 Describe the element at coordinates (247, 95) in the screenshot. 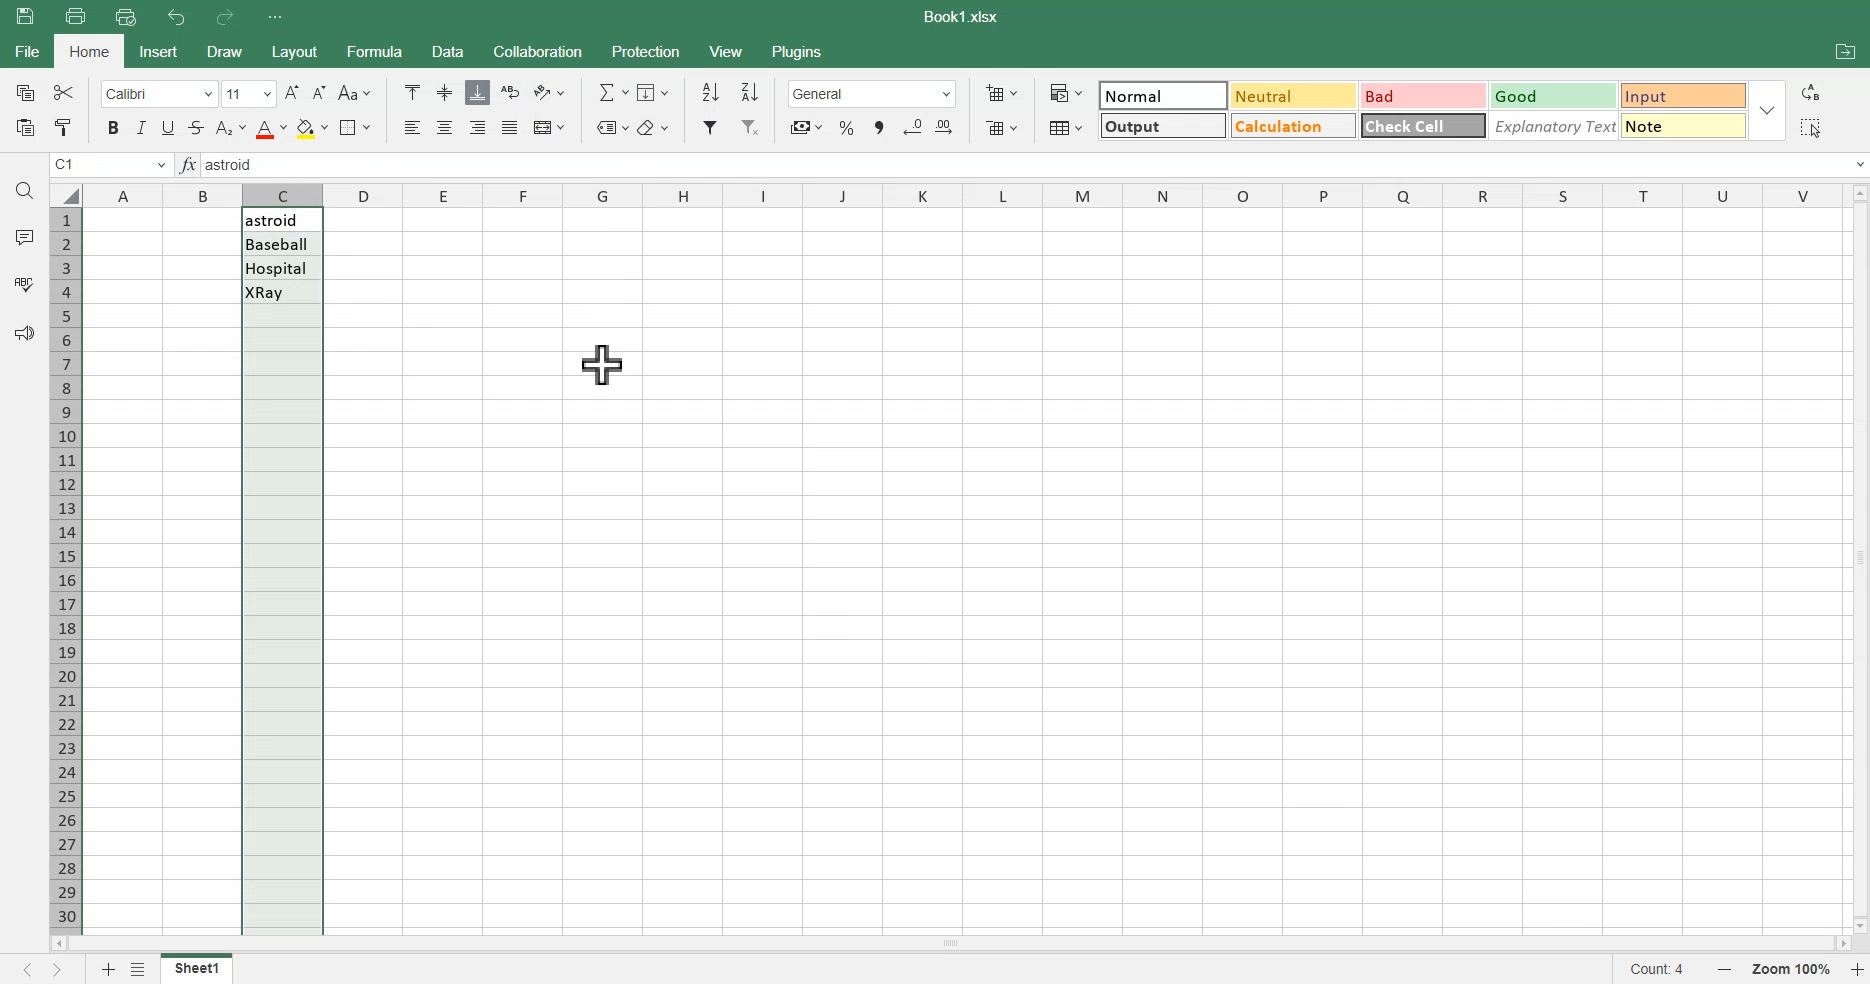

I see `11 (font size)` at that location.